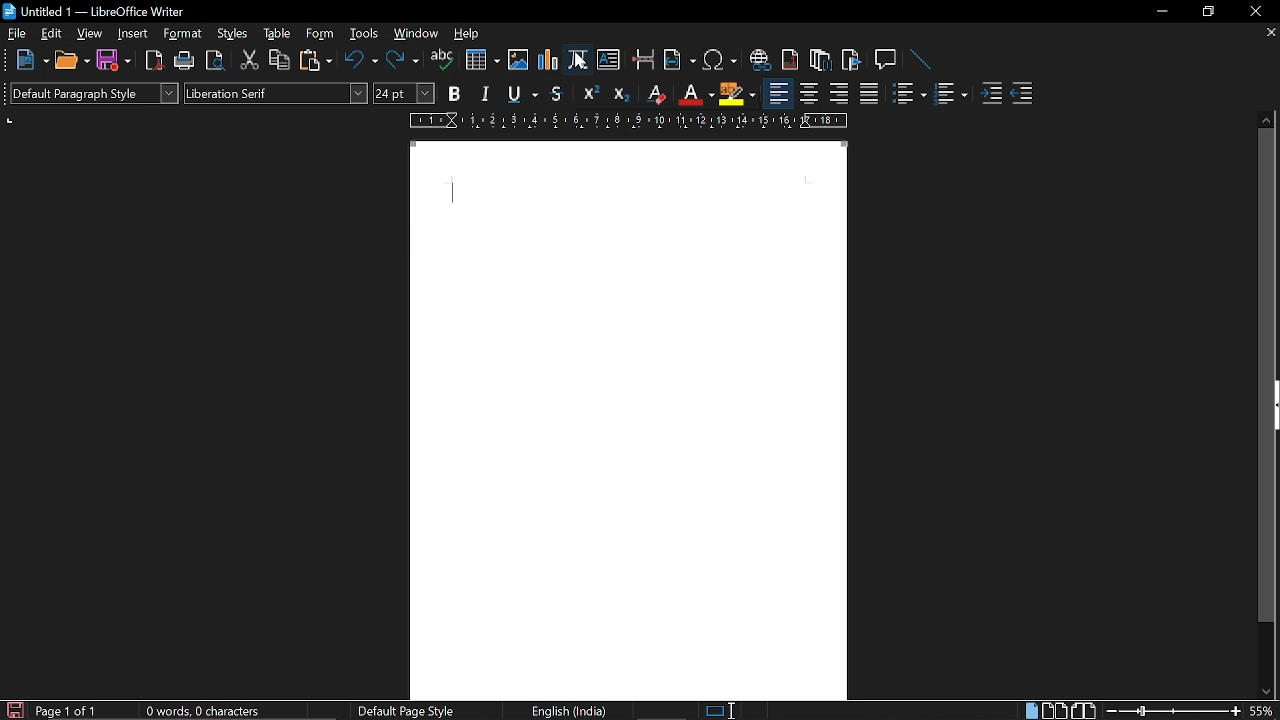  What do you see at coordinates (624, 121) in the screenshot?
I see `scale` at bounding box center [624, 121].